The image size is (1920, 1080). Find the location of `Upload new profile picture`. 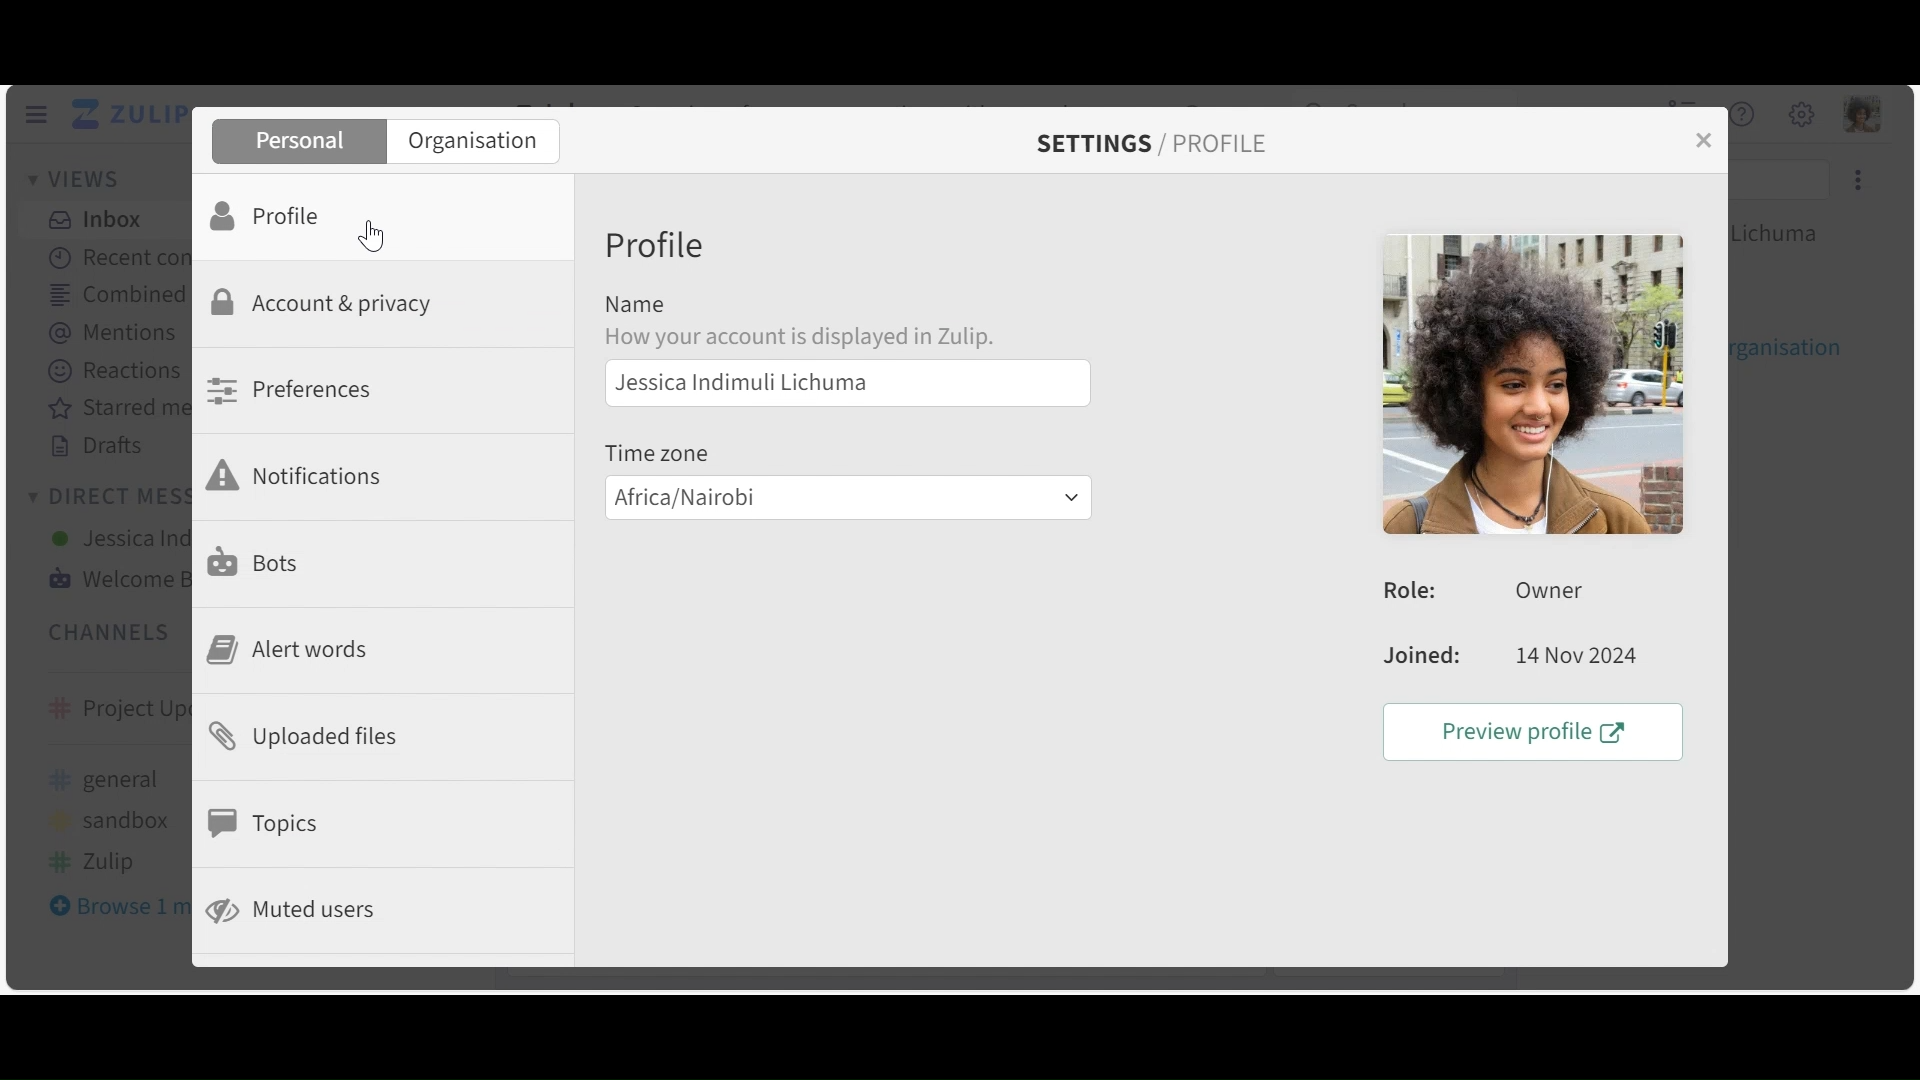

Upload new profile picture is located at coordinates (1531, 385).